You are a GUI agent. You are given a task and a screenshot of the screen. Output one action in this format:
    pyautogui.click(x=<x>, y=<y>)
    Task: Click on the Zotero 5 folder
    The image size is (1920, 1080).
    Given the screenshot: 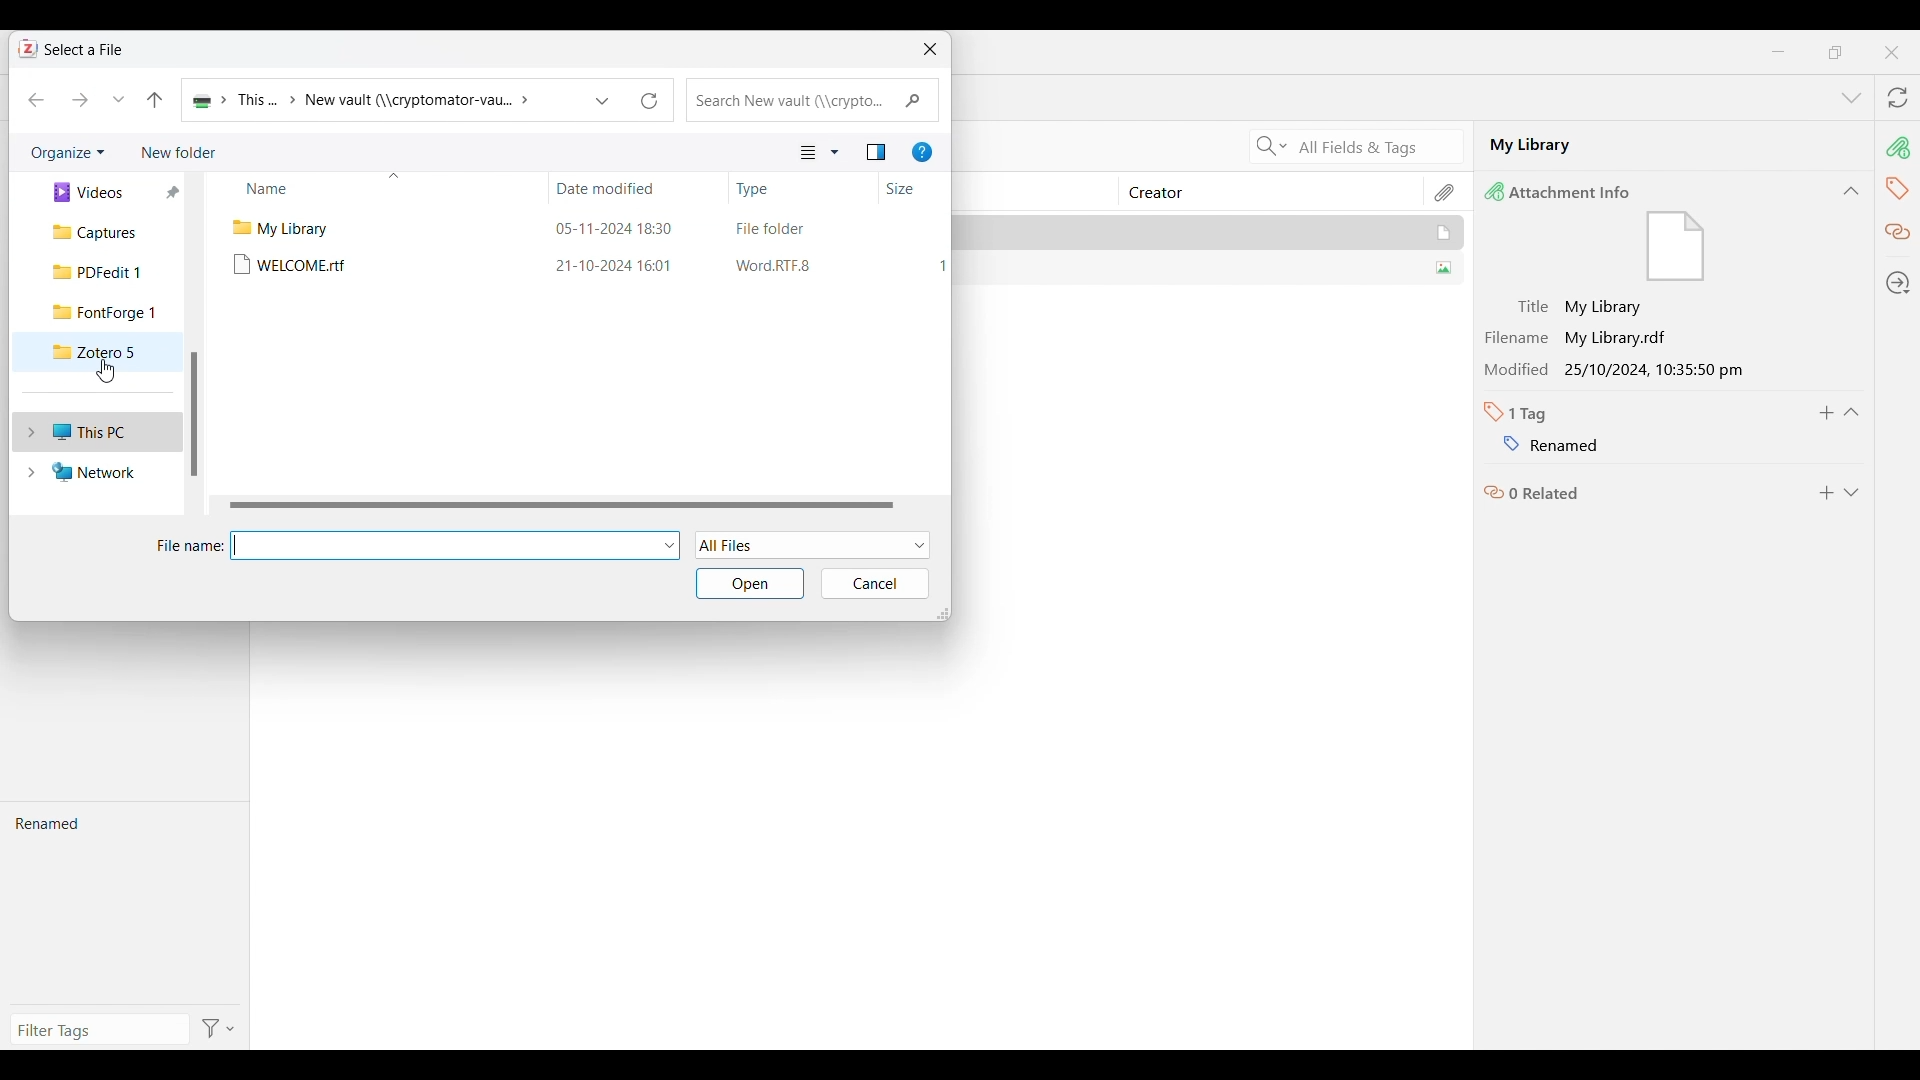 What is the action you would take?
    pyautogui.click(x=101, y=353)
    